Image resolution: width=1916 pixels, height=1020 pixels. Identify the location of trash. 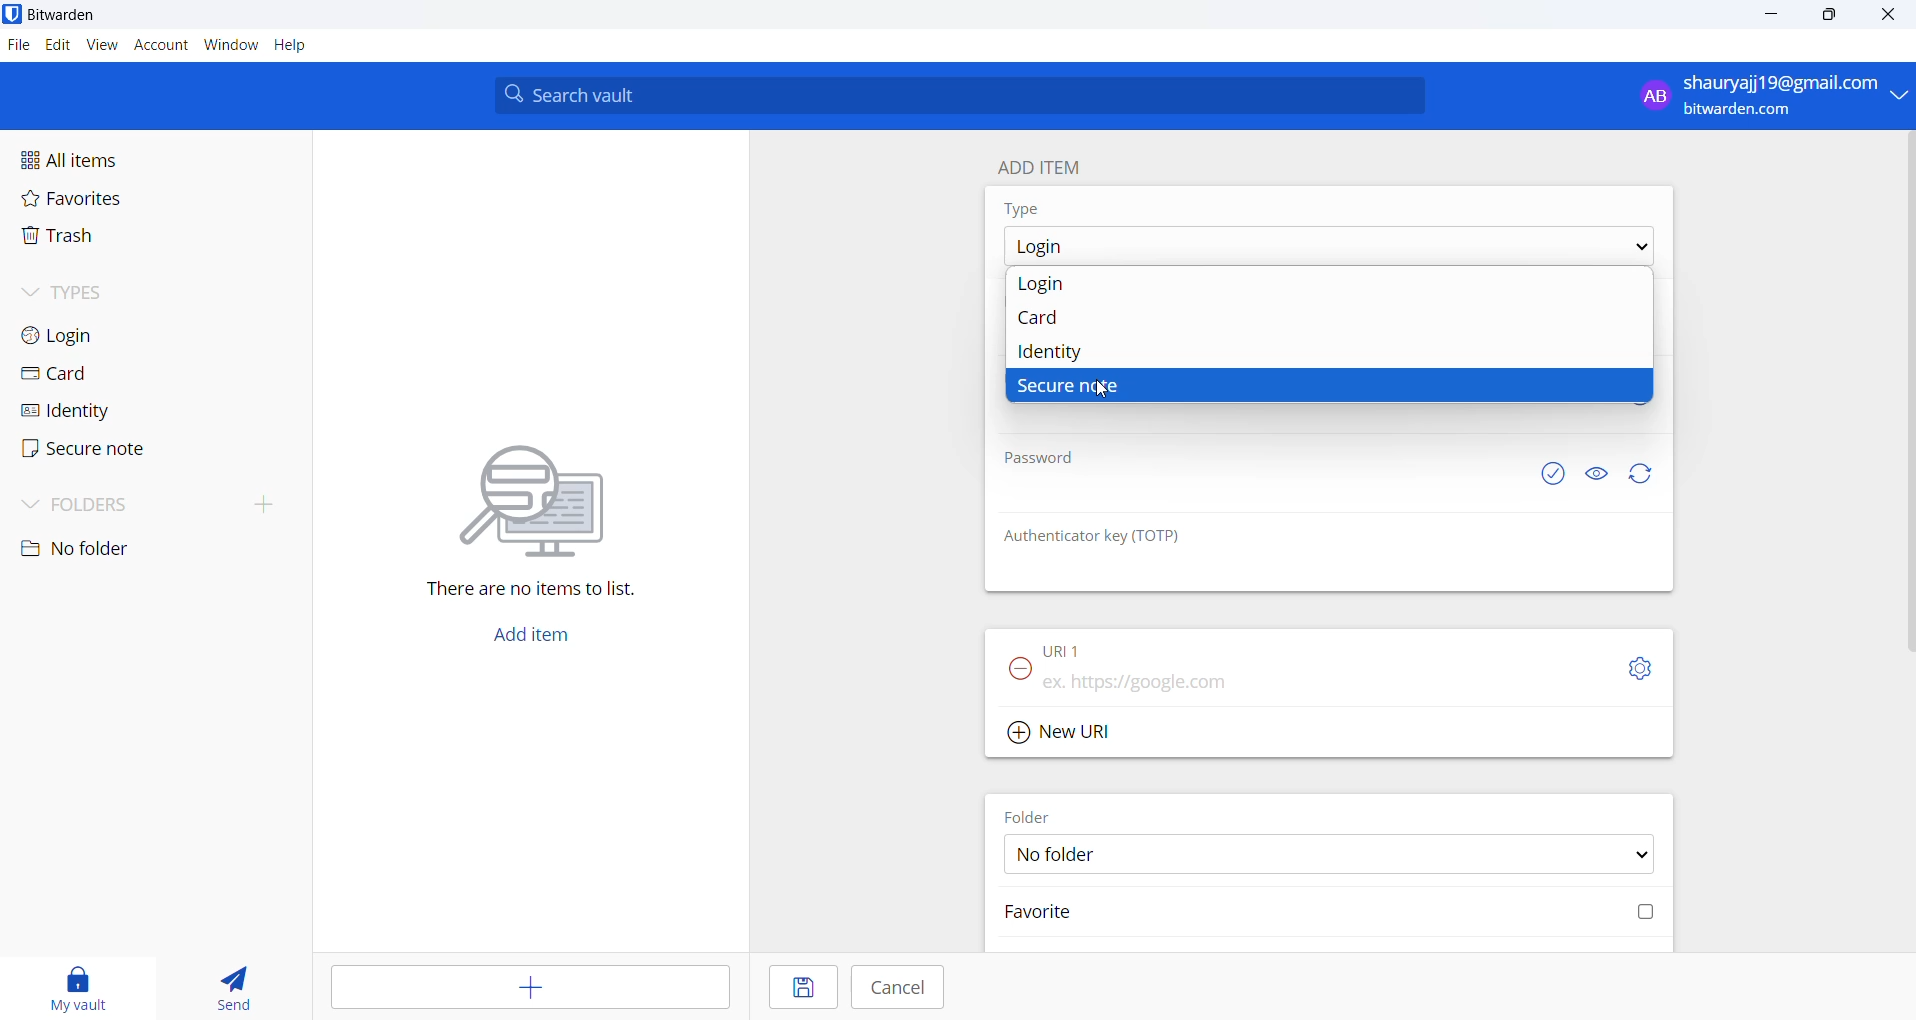
(116, 238).